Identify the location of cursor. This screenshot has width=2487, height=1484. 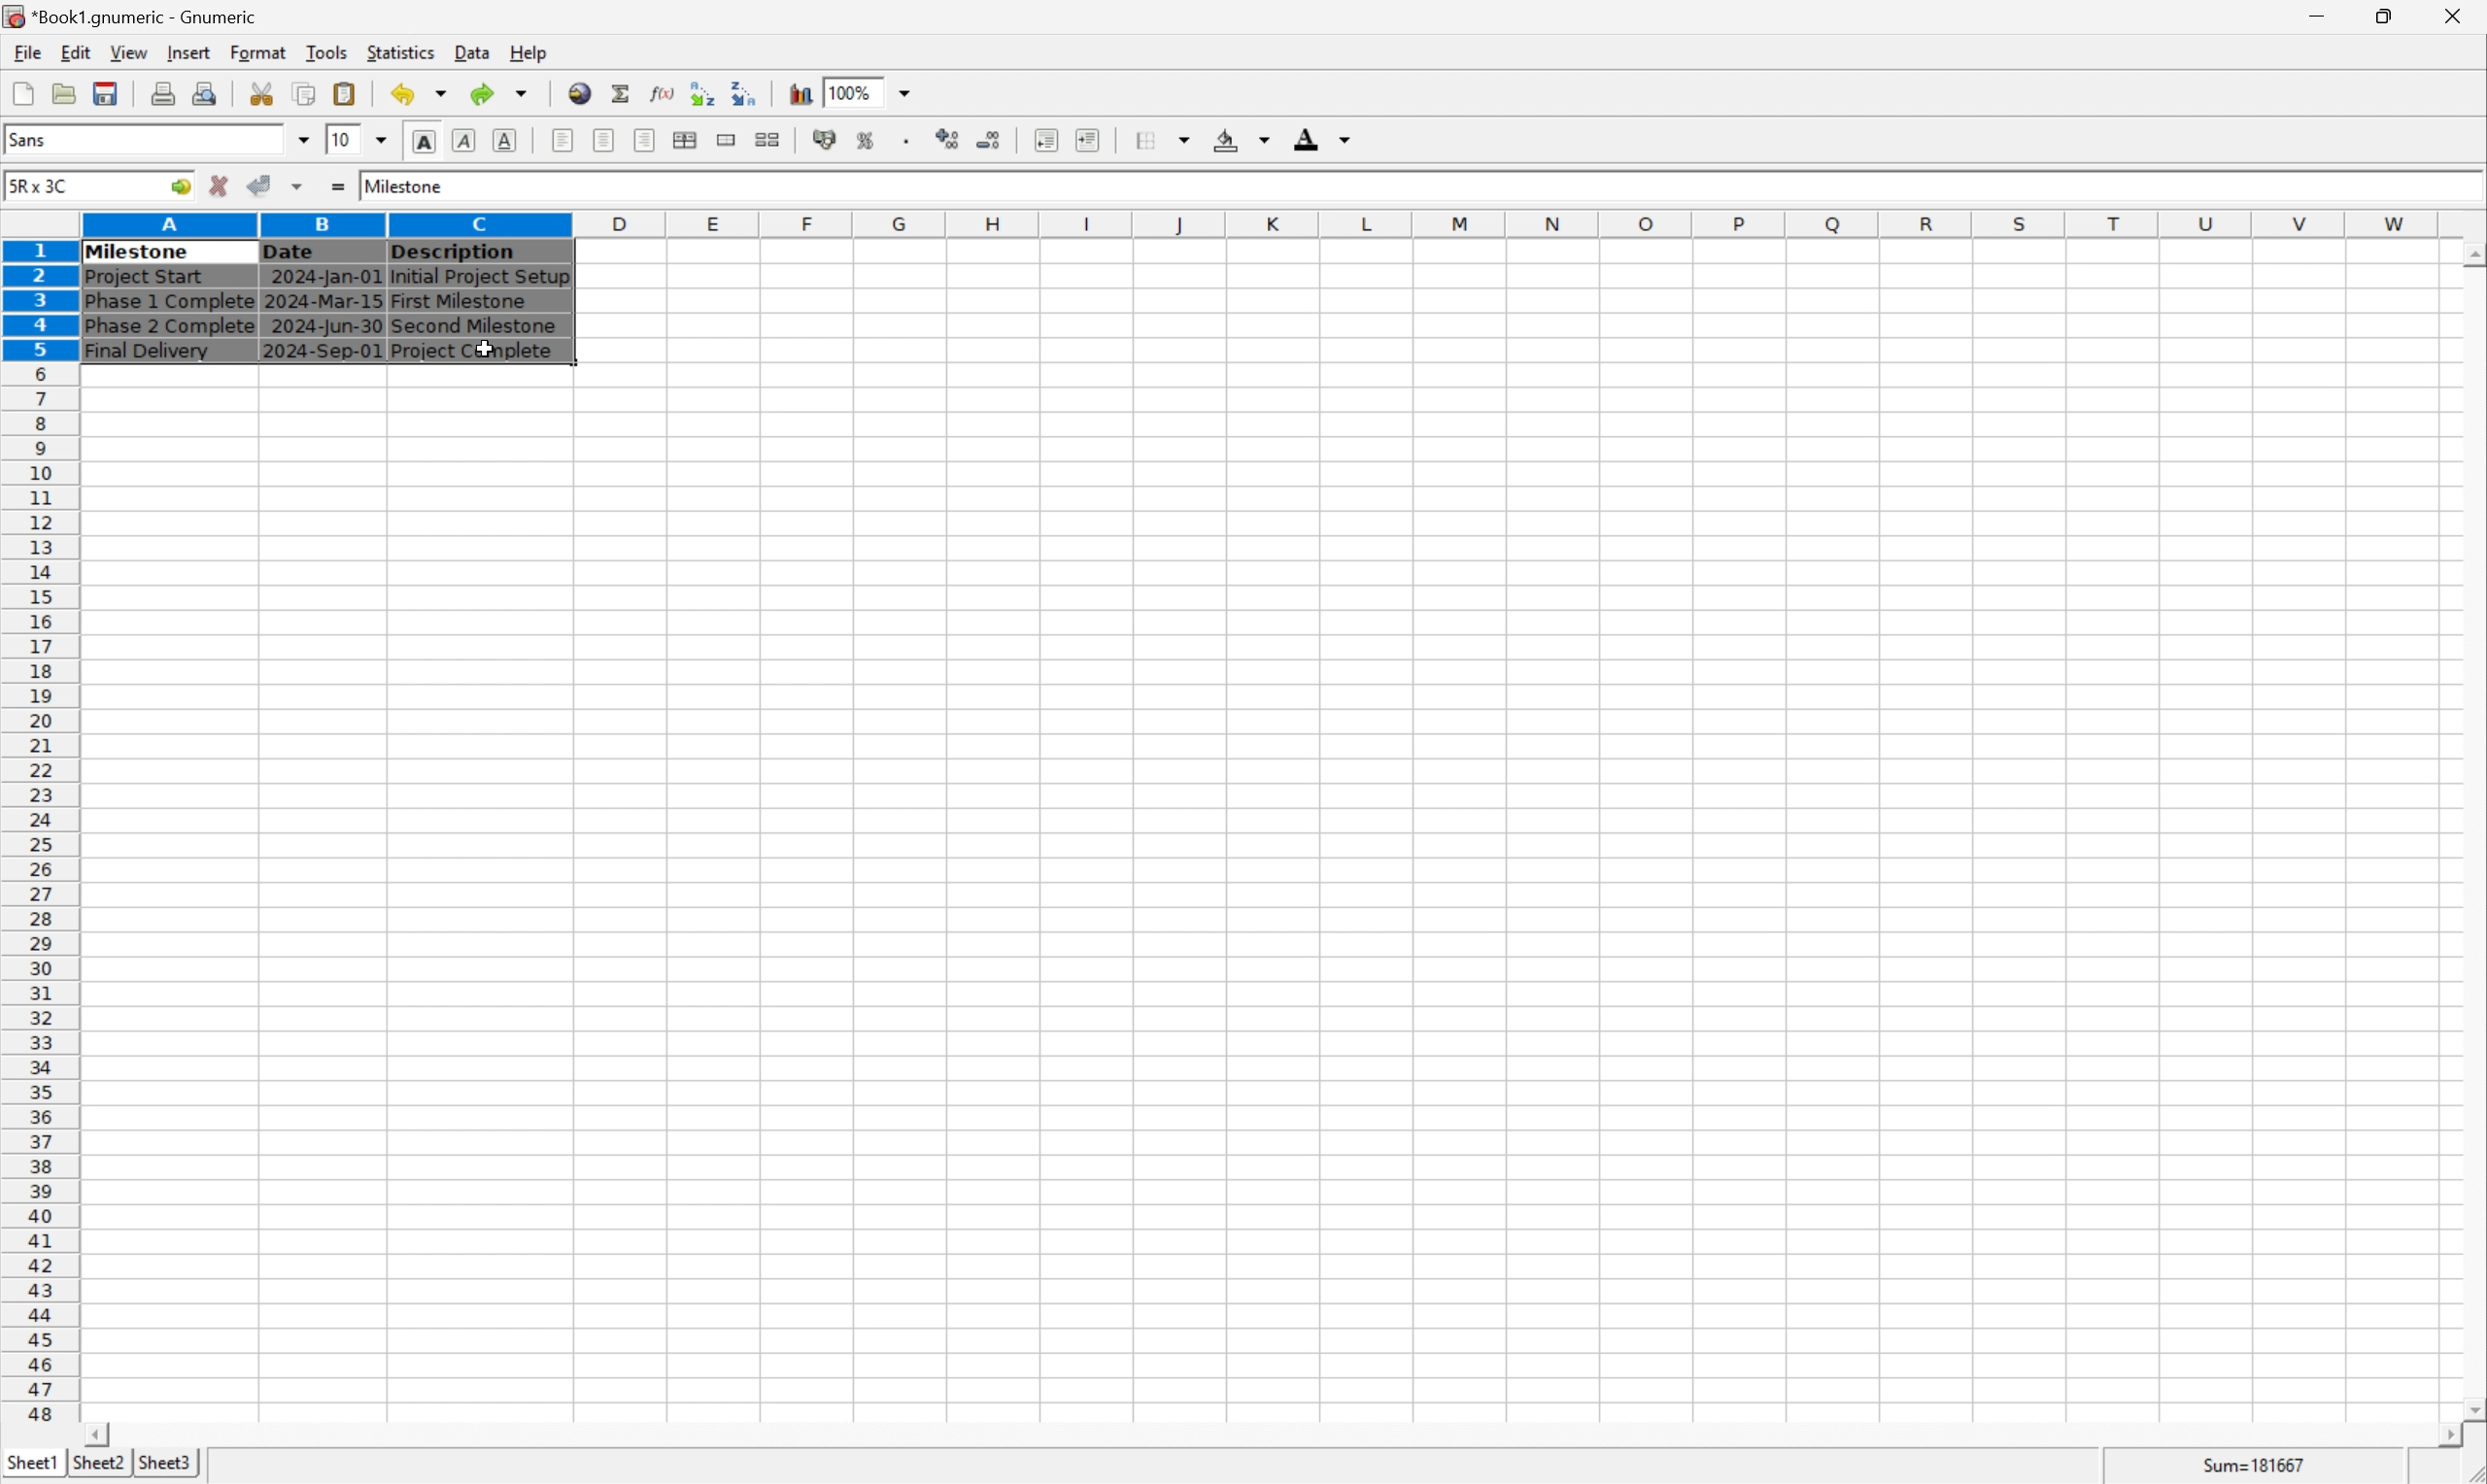
(484, 348).